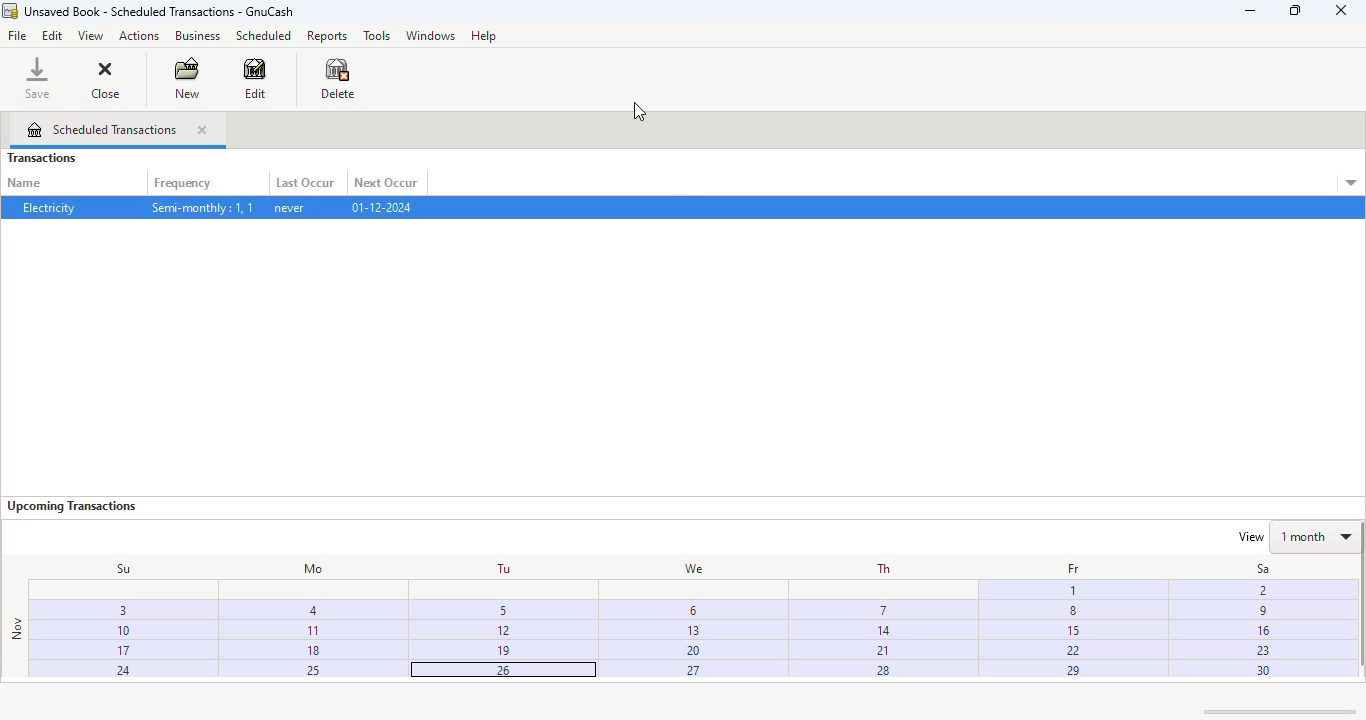 The height and width of the screenshot is (720, 1366). Describe the element at coordinates (1072, 669) in the screenshot. I see `29` at that location.